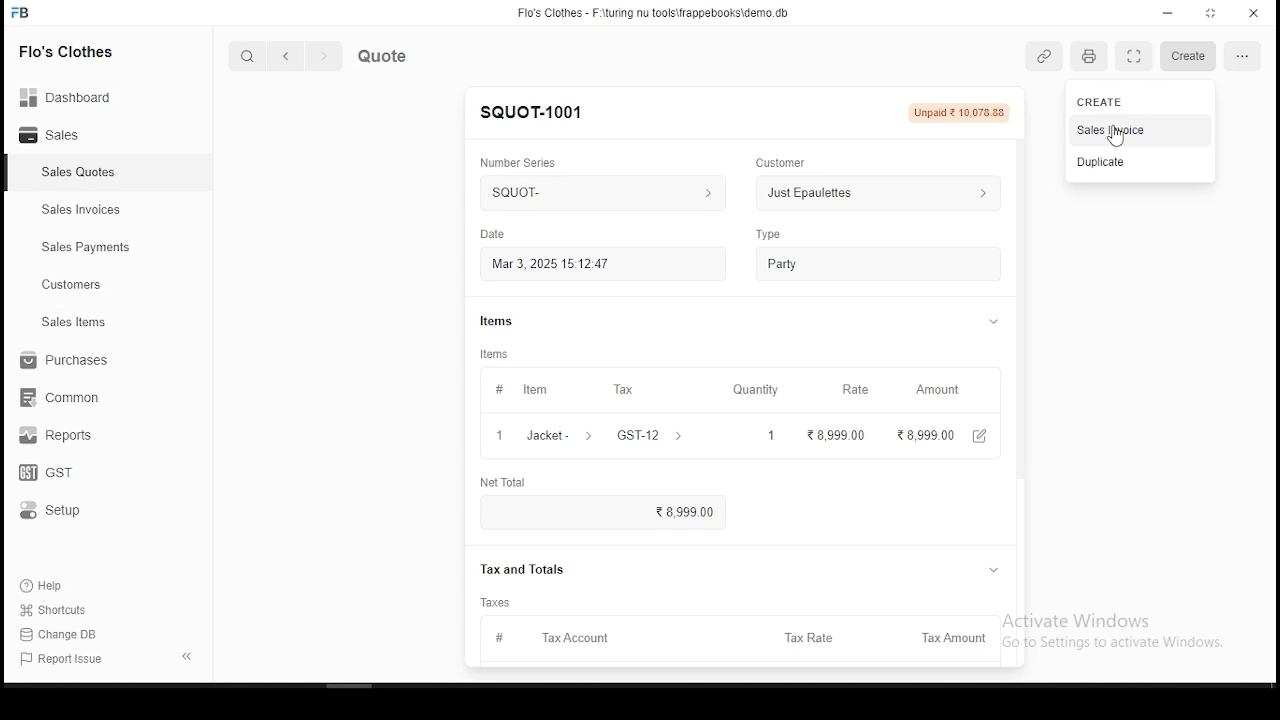 The width and height of the screenshot is (1280, 720). I want to click on change DB, so click(74, 635).